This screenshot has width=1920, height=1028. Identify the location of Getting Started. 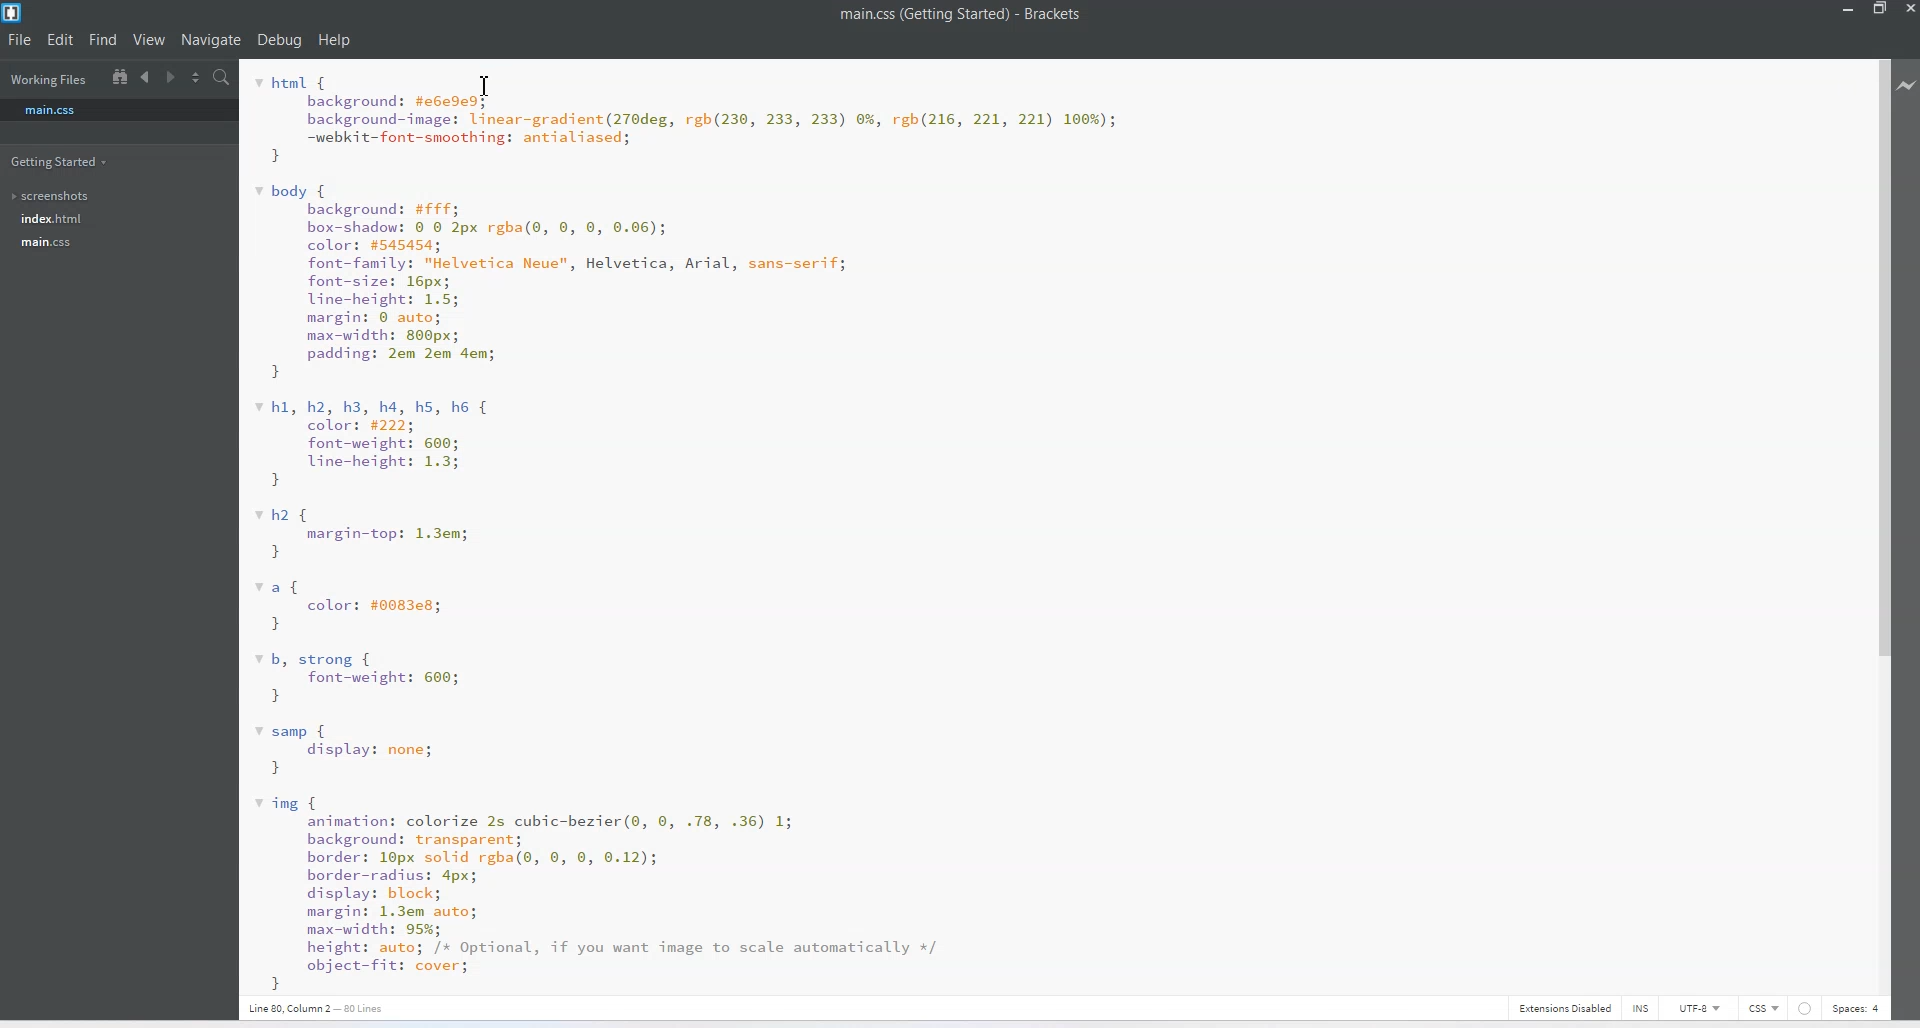
(61, 161).